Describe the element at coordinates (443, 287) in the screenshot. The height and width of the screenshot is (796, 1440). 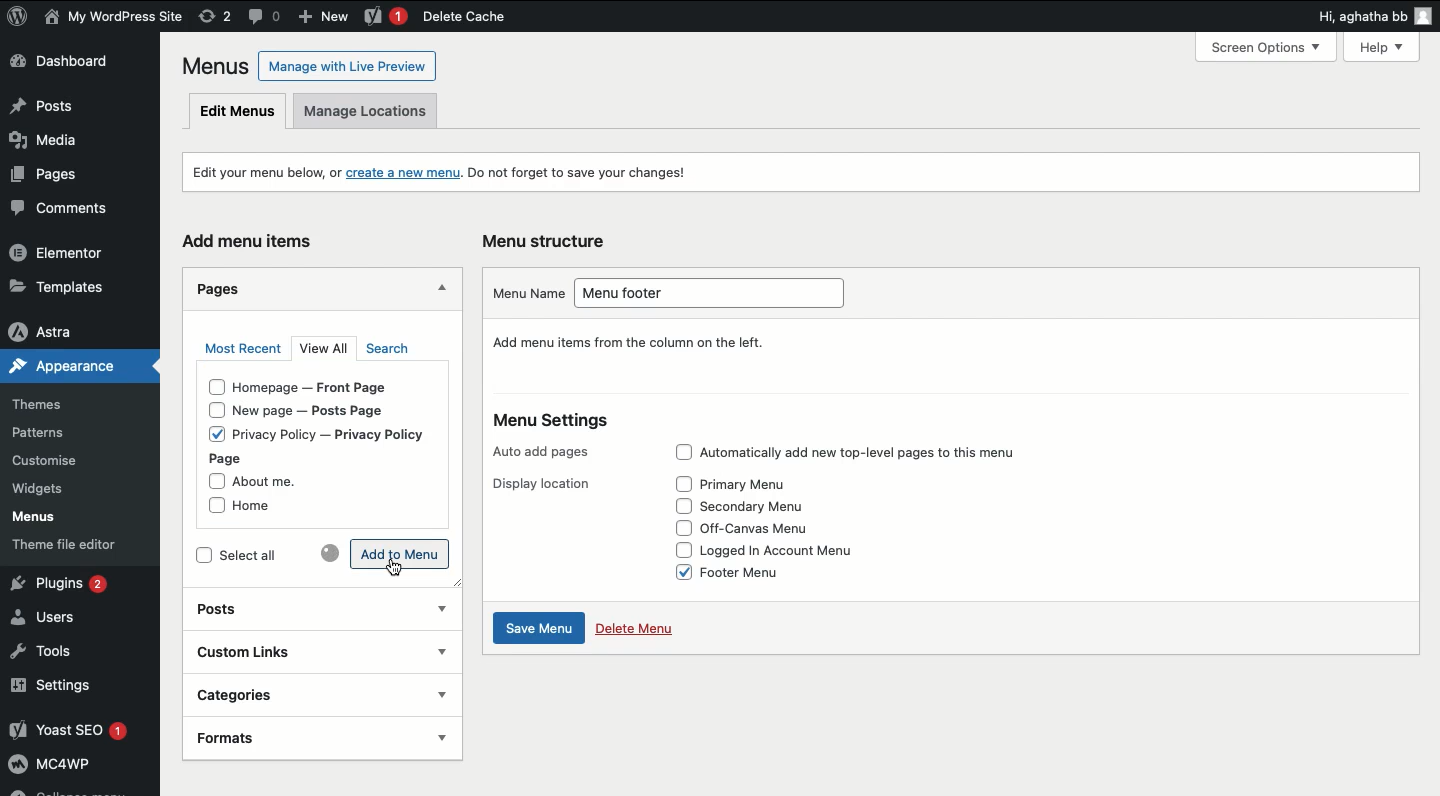
I see `Hide` at that location.